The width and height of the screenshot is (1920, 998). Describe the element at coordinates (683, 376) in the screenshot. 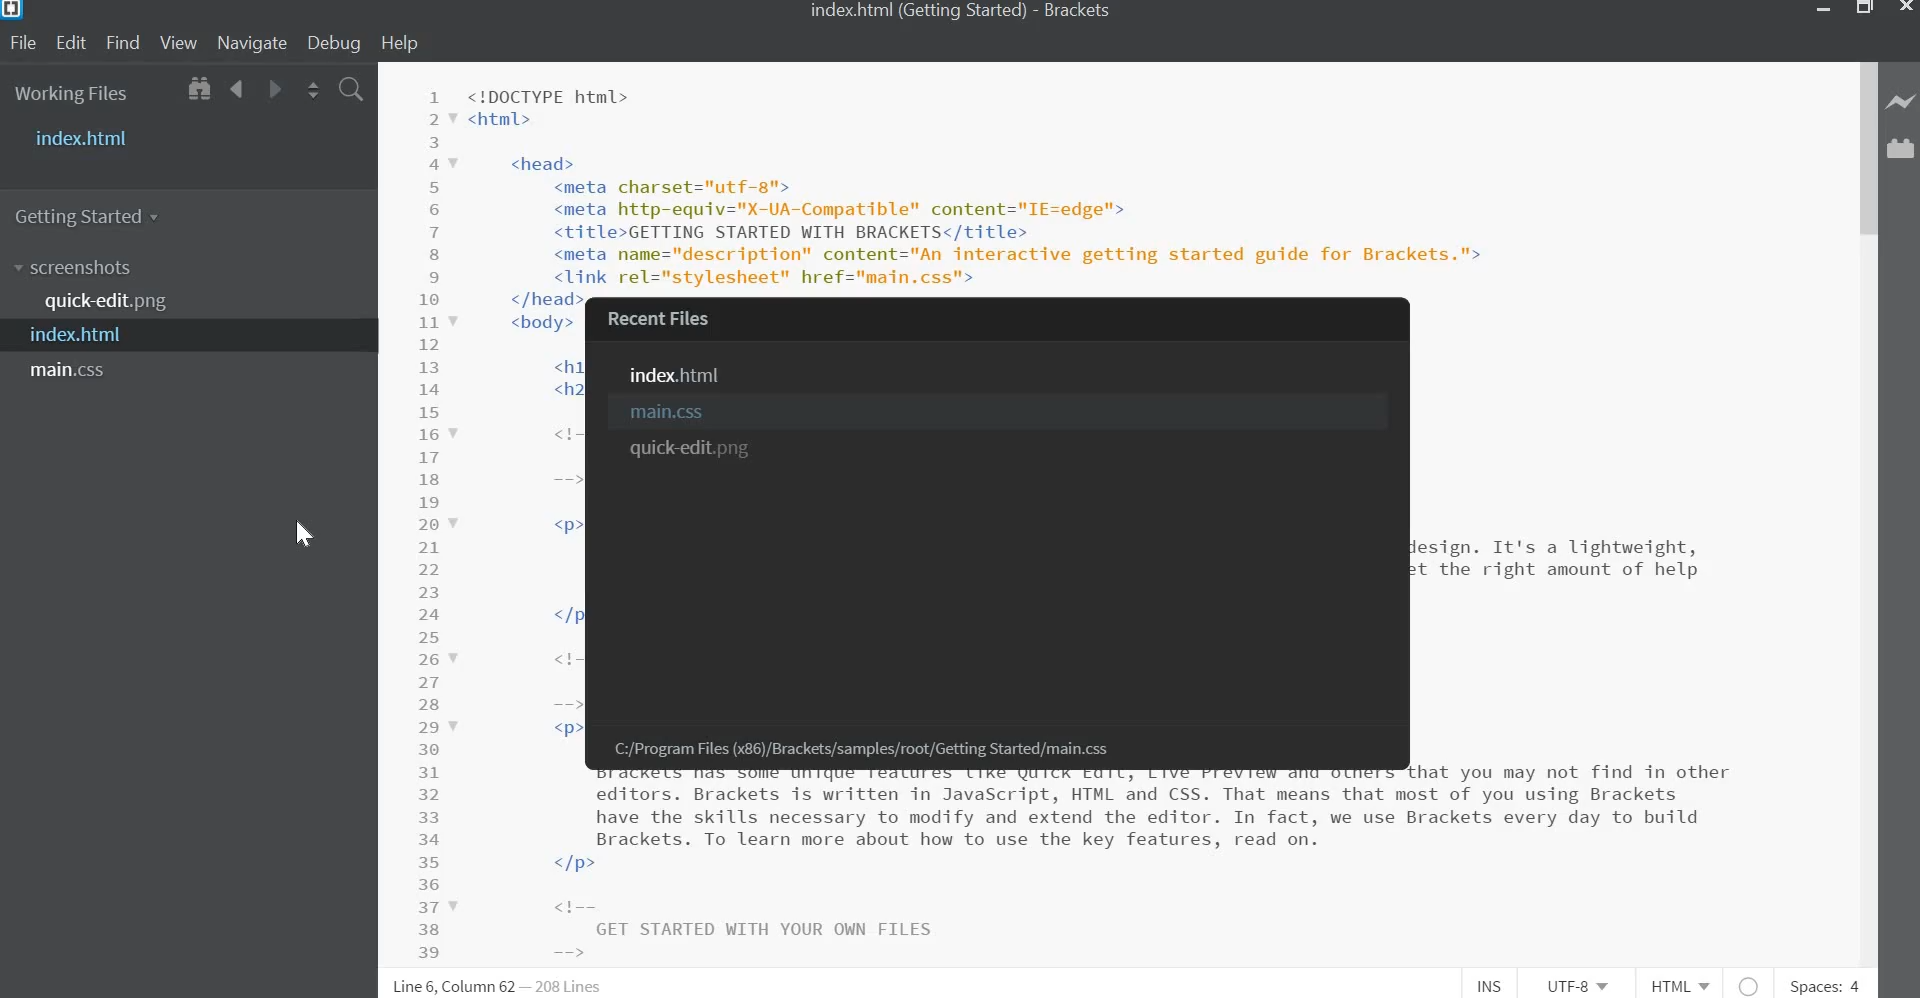

I see `index.html file` at that location.